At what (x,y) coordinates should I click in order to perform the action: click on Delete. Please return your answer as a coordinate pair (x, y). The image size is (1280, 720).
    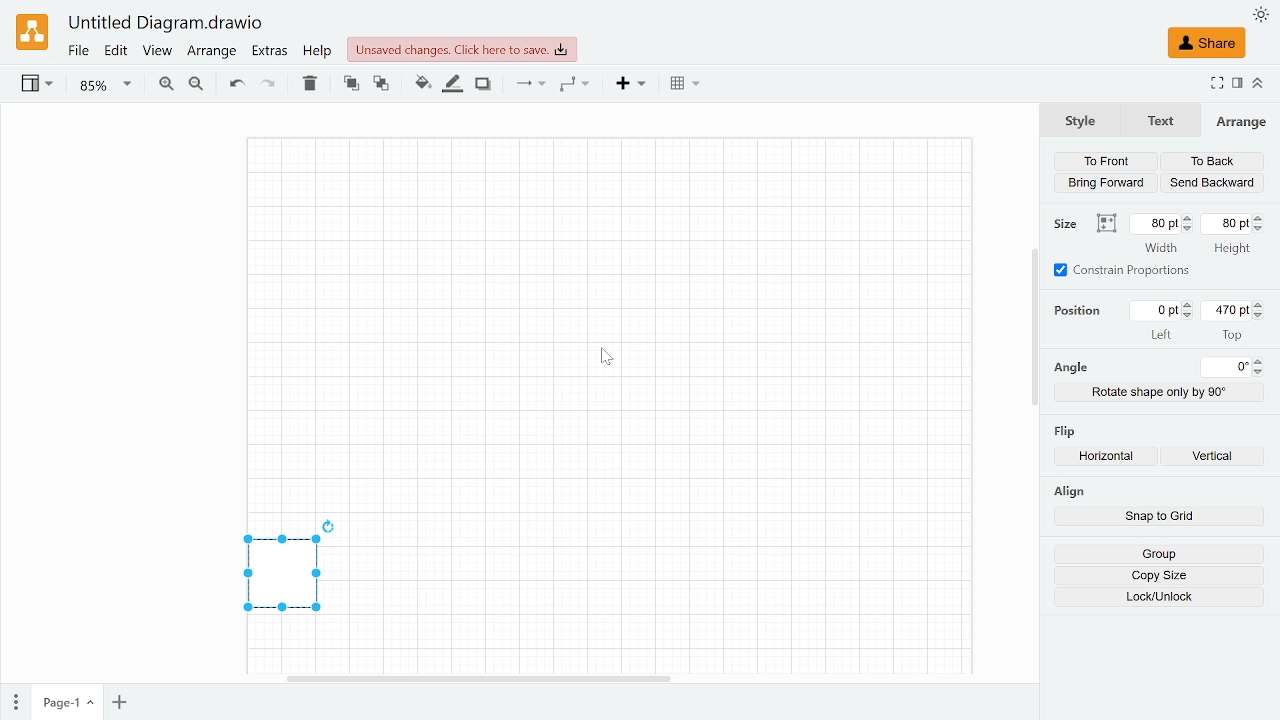
    Looking at the image, I should click on (309, 83).